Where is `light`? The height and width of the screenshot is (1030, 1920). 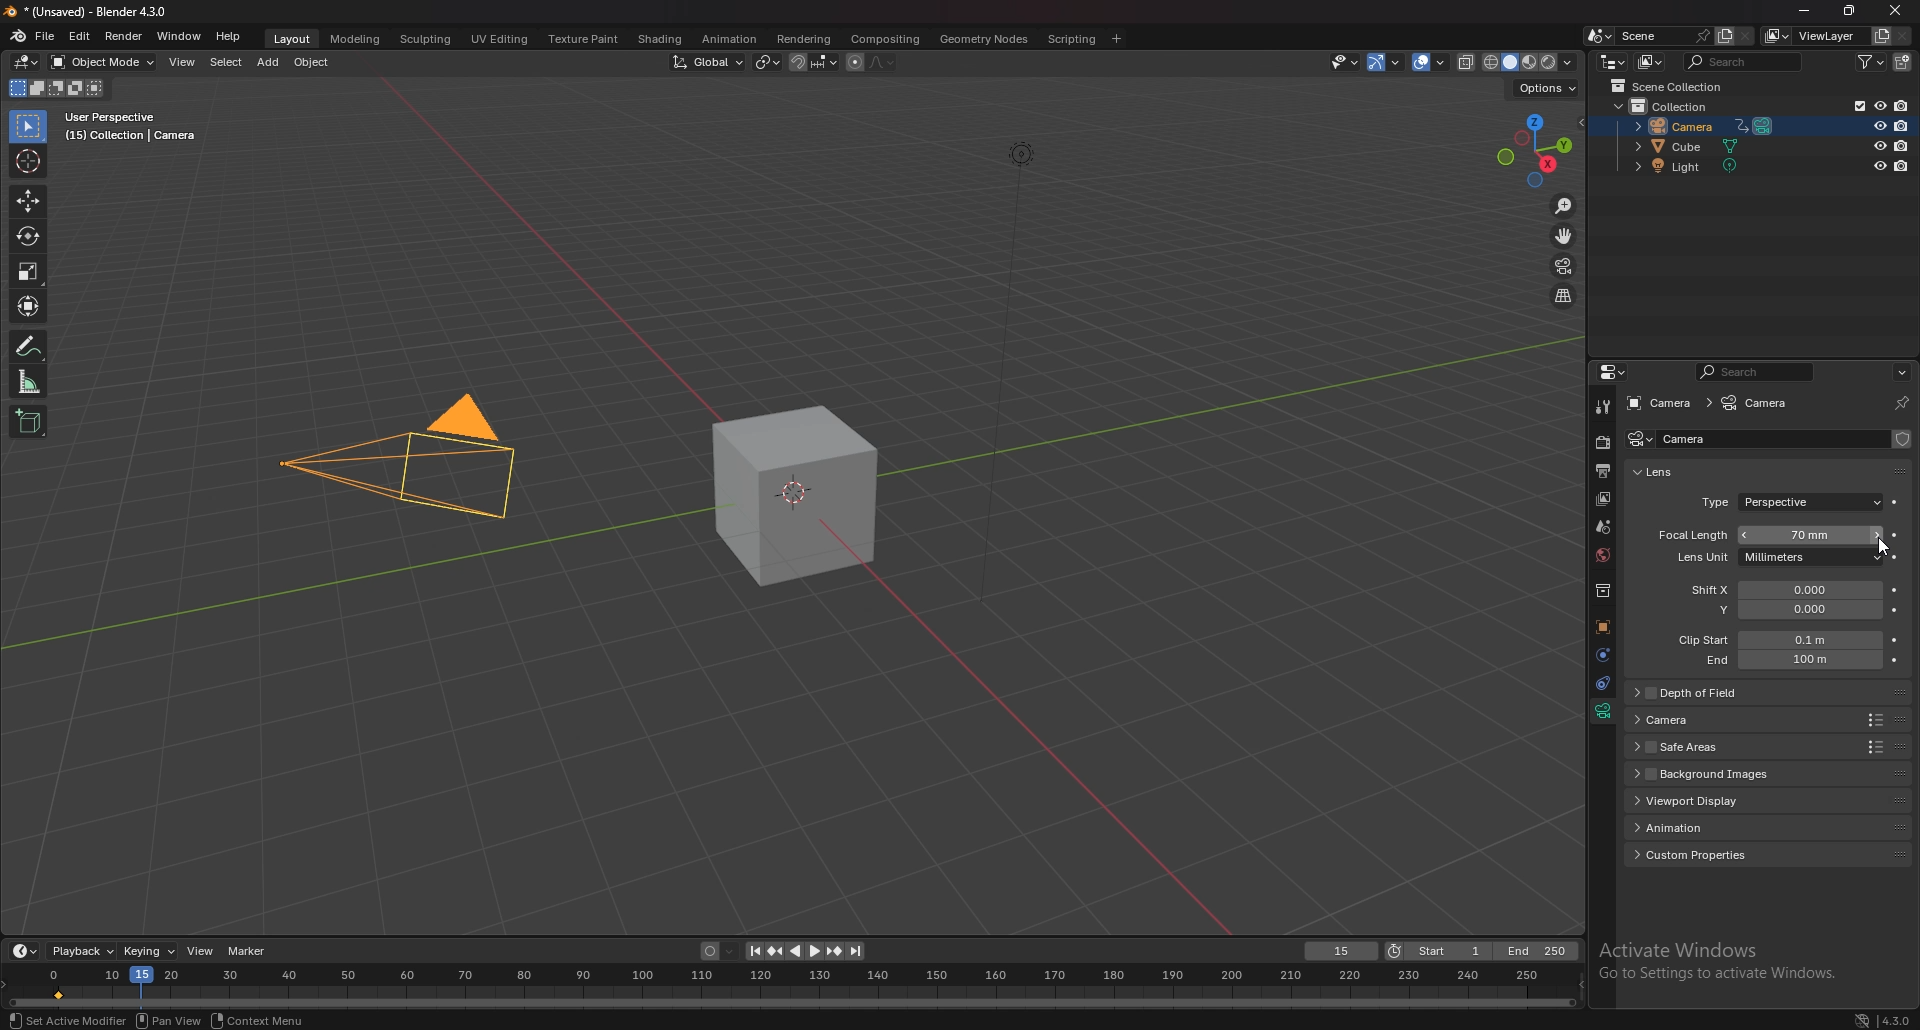
light is located at coordinates (1693, 168).